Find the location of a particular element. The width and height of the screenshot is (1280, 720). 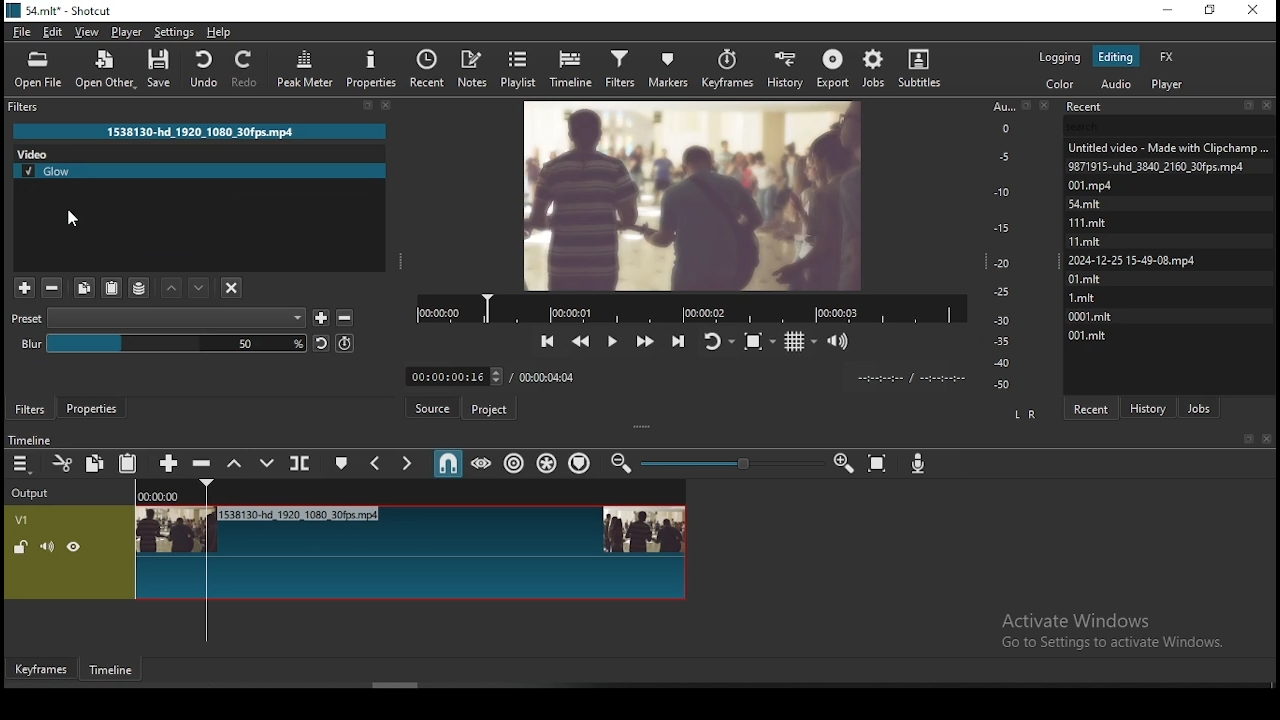

overwrite is located at coordinates (261, 463).